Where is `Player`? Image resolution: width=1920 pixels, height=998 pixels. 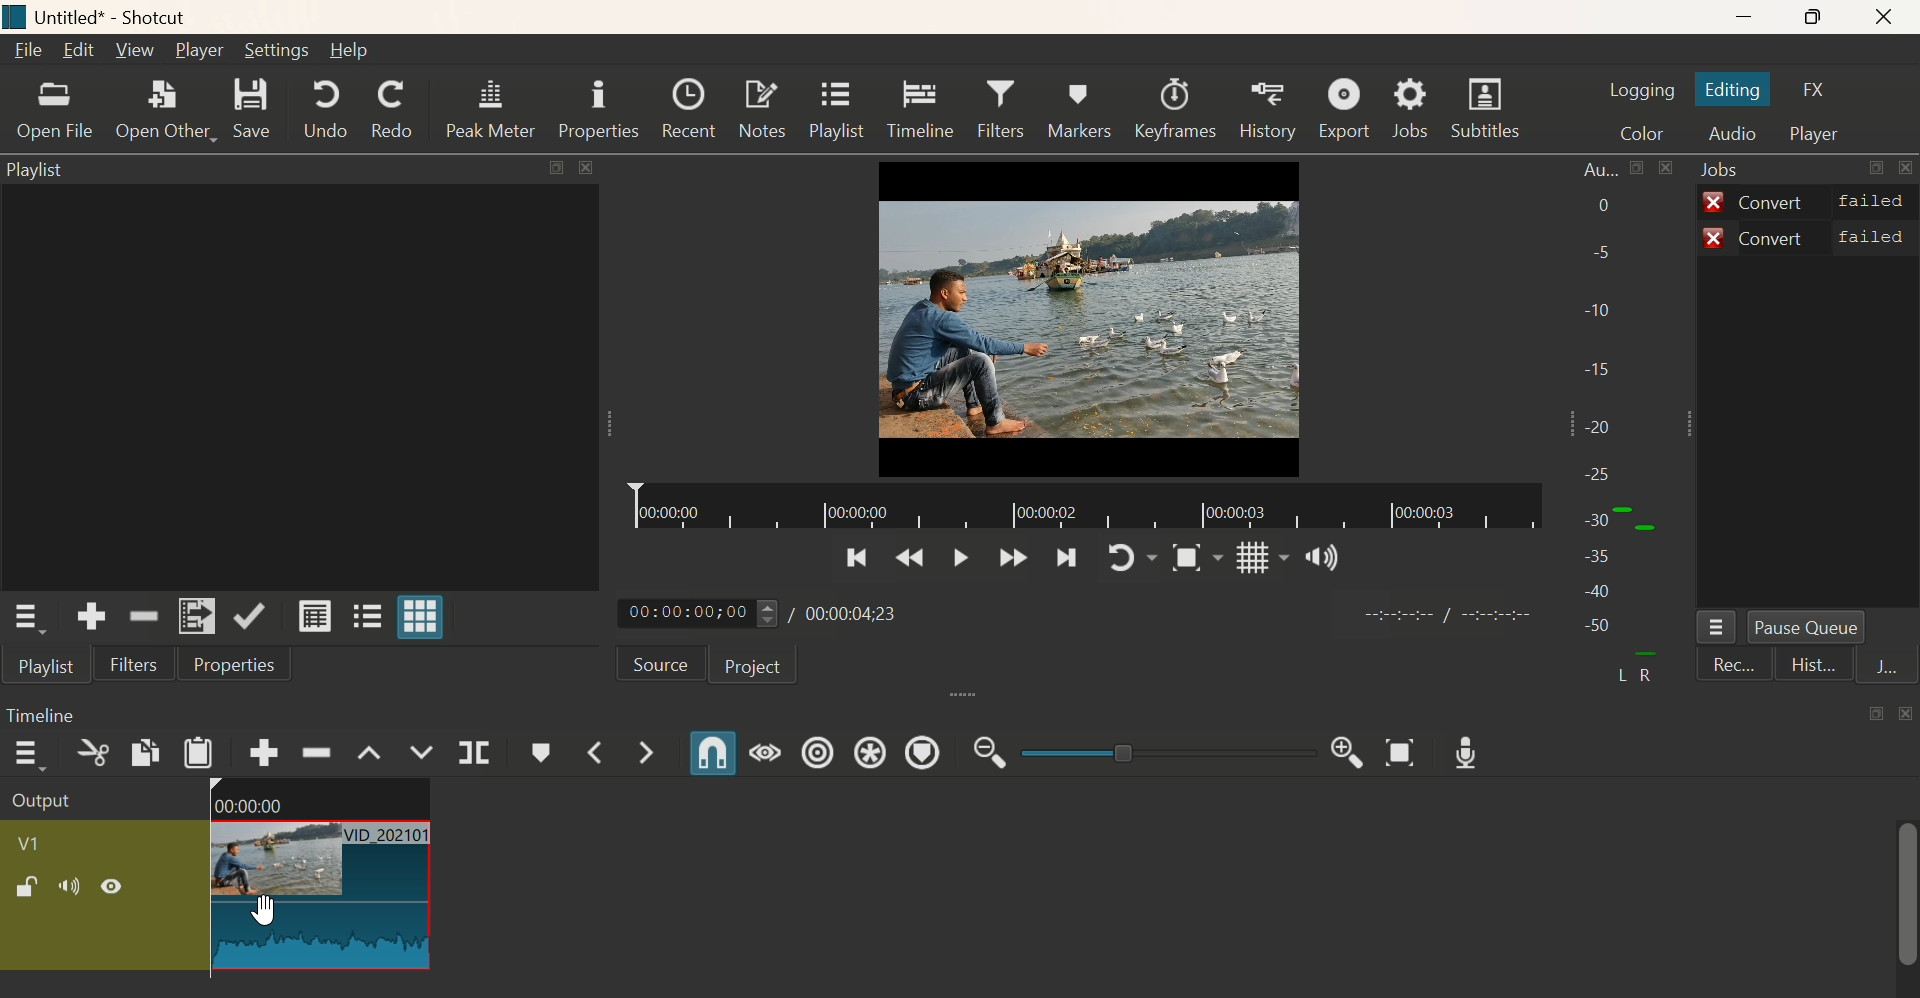
Player is located at coordinates (1818, 135).